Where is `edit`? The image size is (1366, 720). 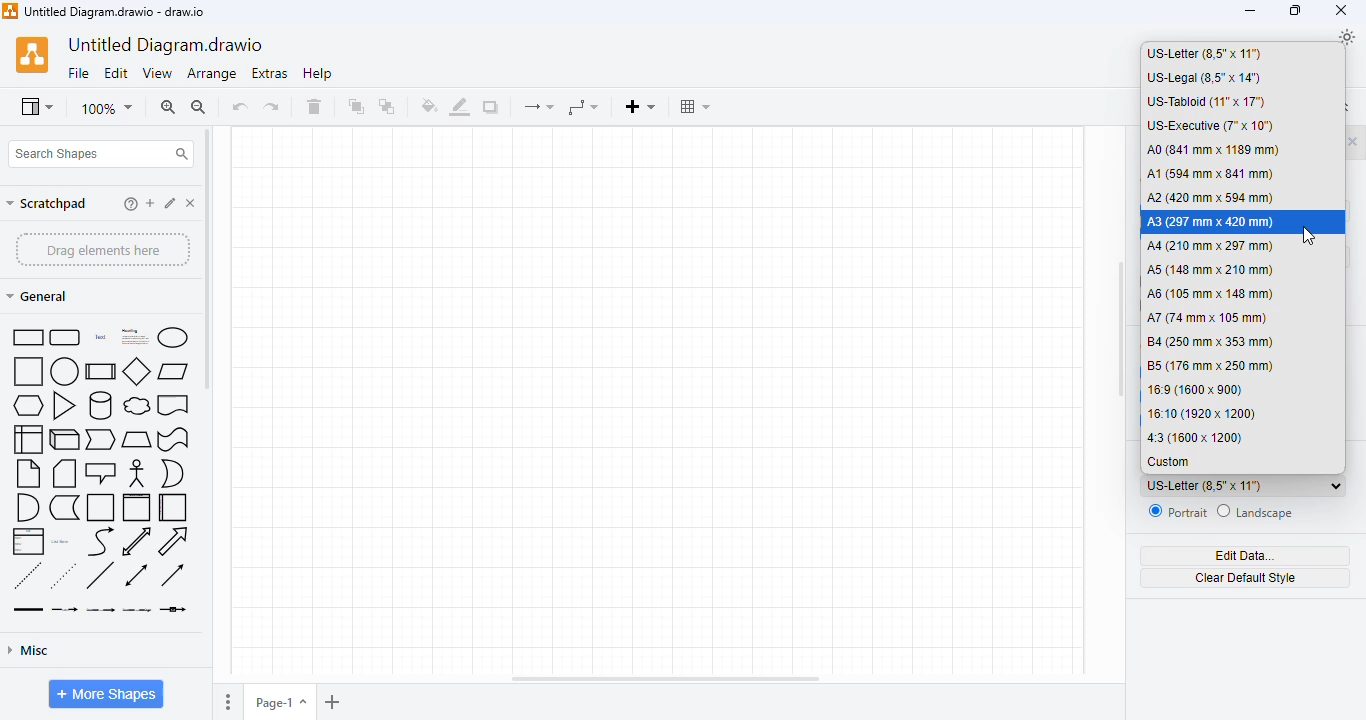
edit is located at coordinates (116, 73).